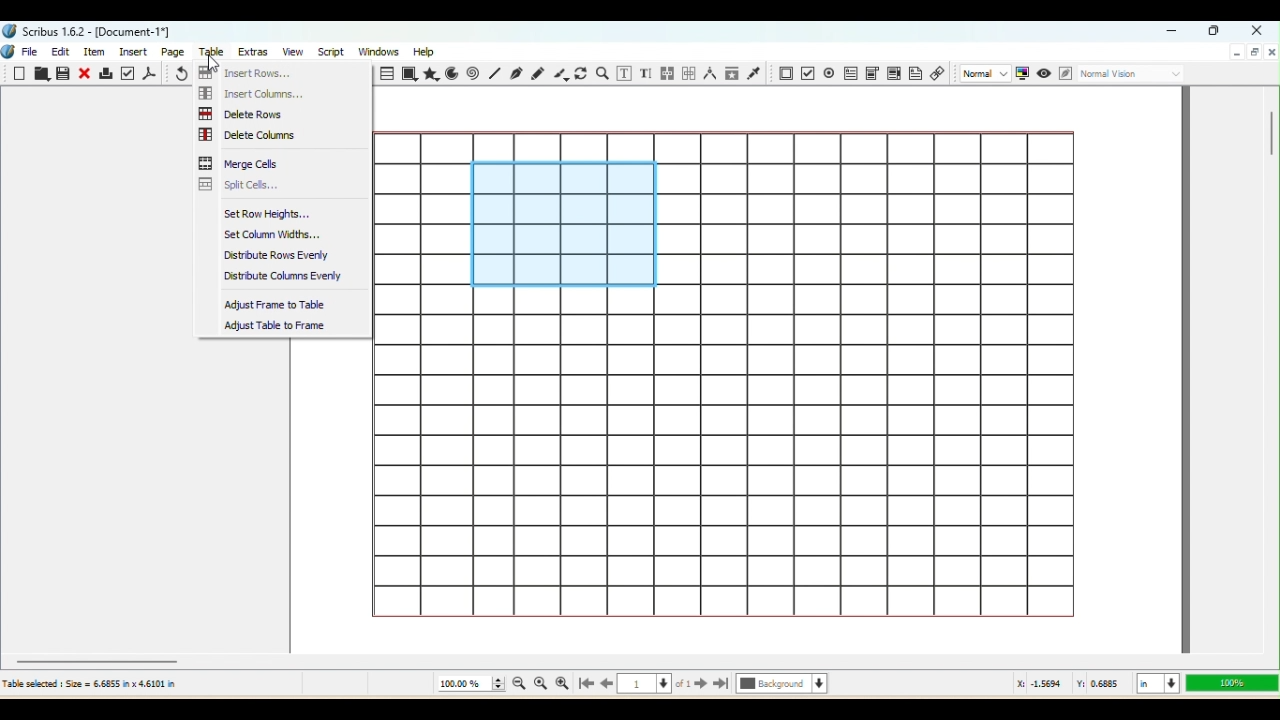  What do you see at coordinates (65, 75) in the screenshot?
I see `Save` at bounding box center [65, 75].